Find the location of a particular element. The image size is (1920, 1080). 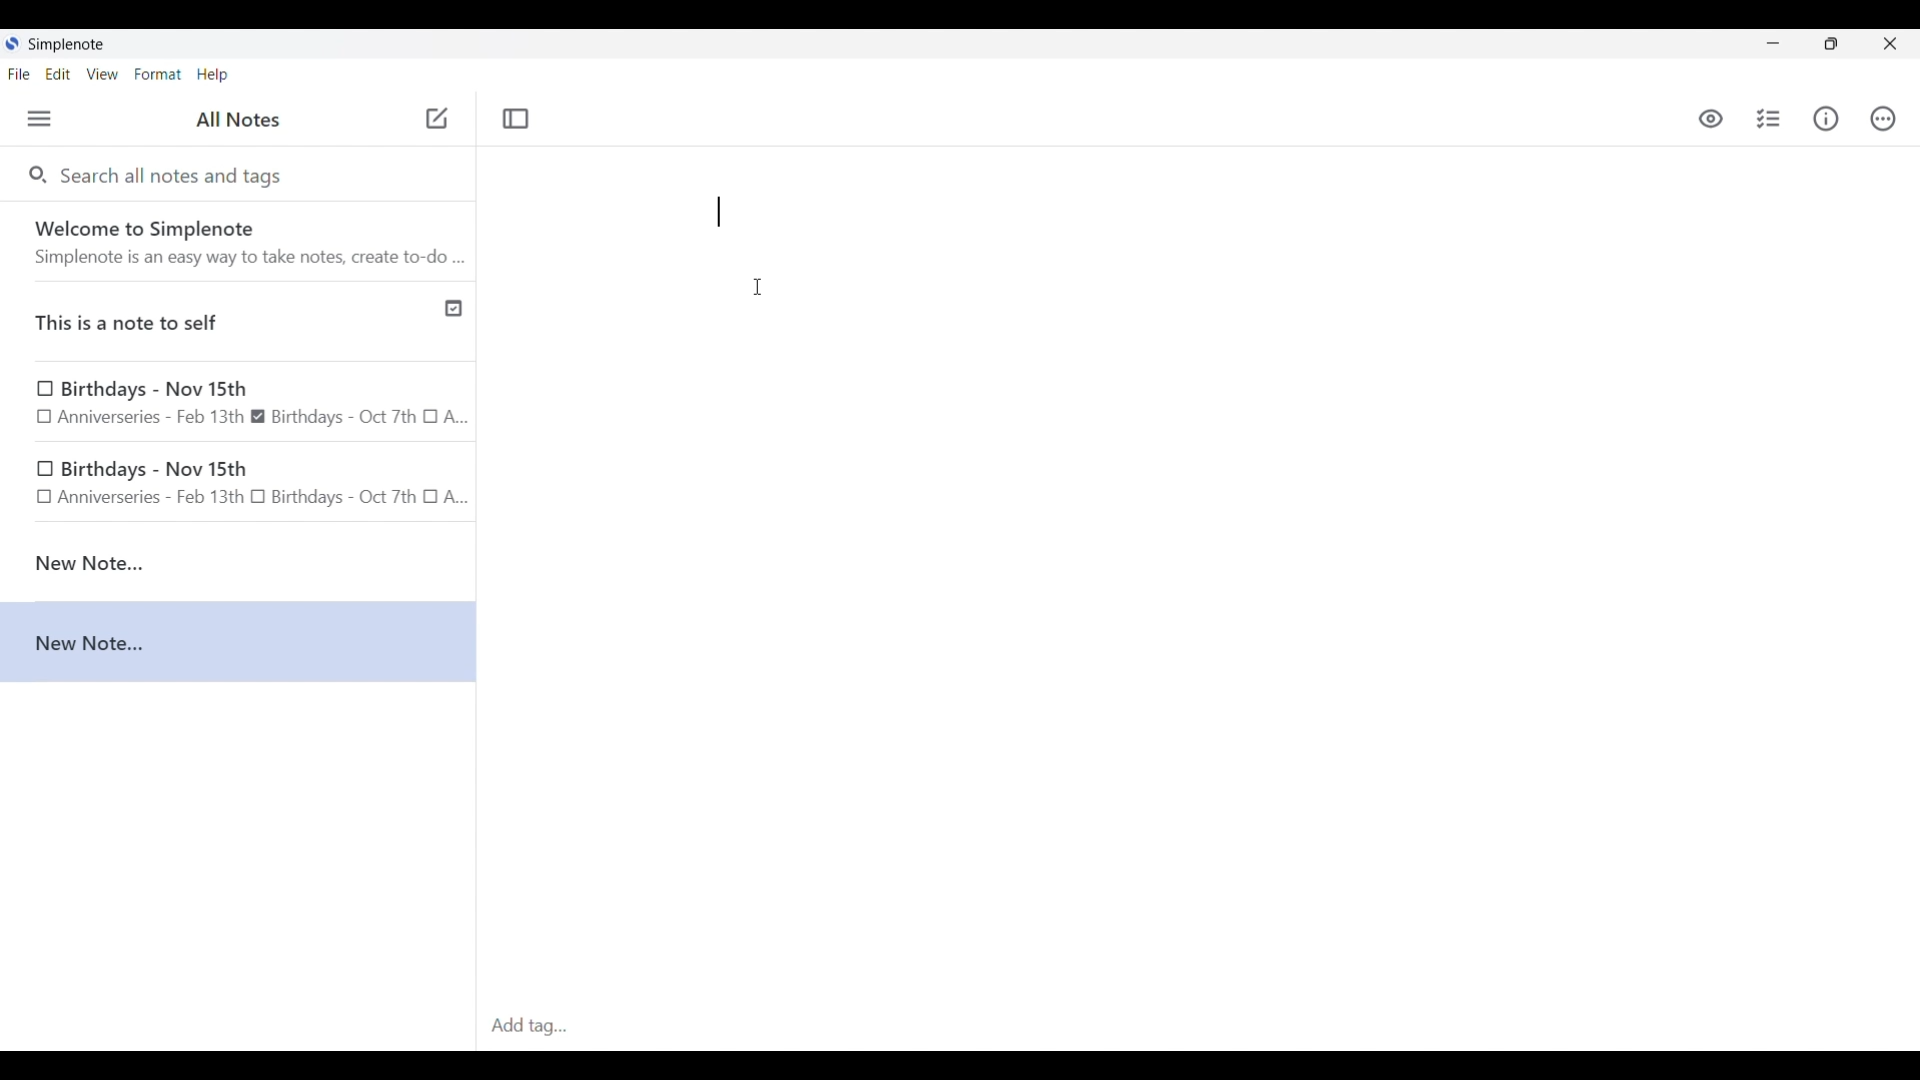

Birthday note is located at coordinates (239, 403).